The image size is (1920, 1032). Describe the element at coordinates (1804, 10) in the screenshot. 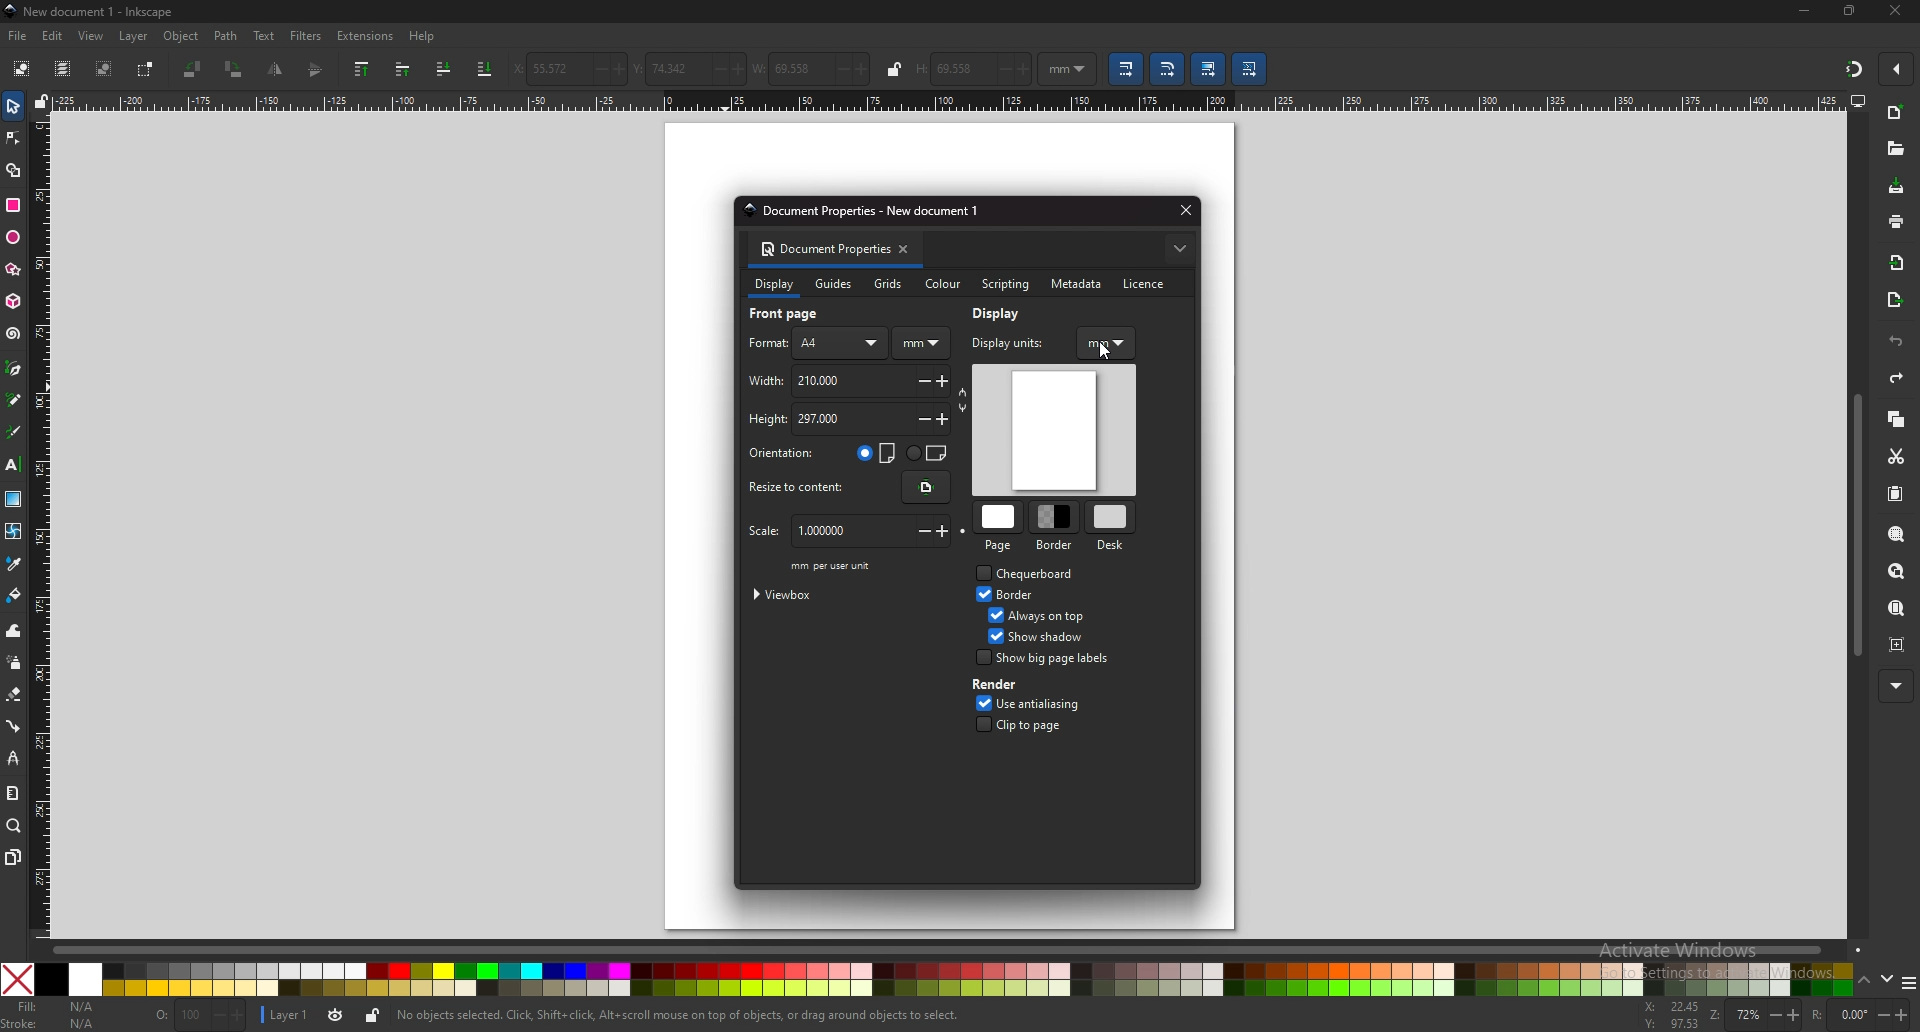

I see `minimize` at that location.